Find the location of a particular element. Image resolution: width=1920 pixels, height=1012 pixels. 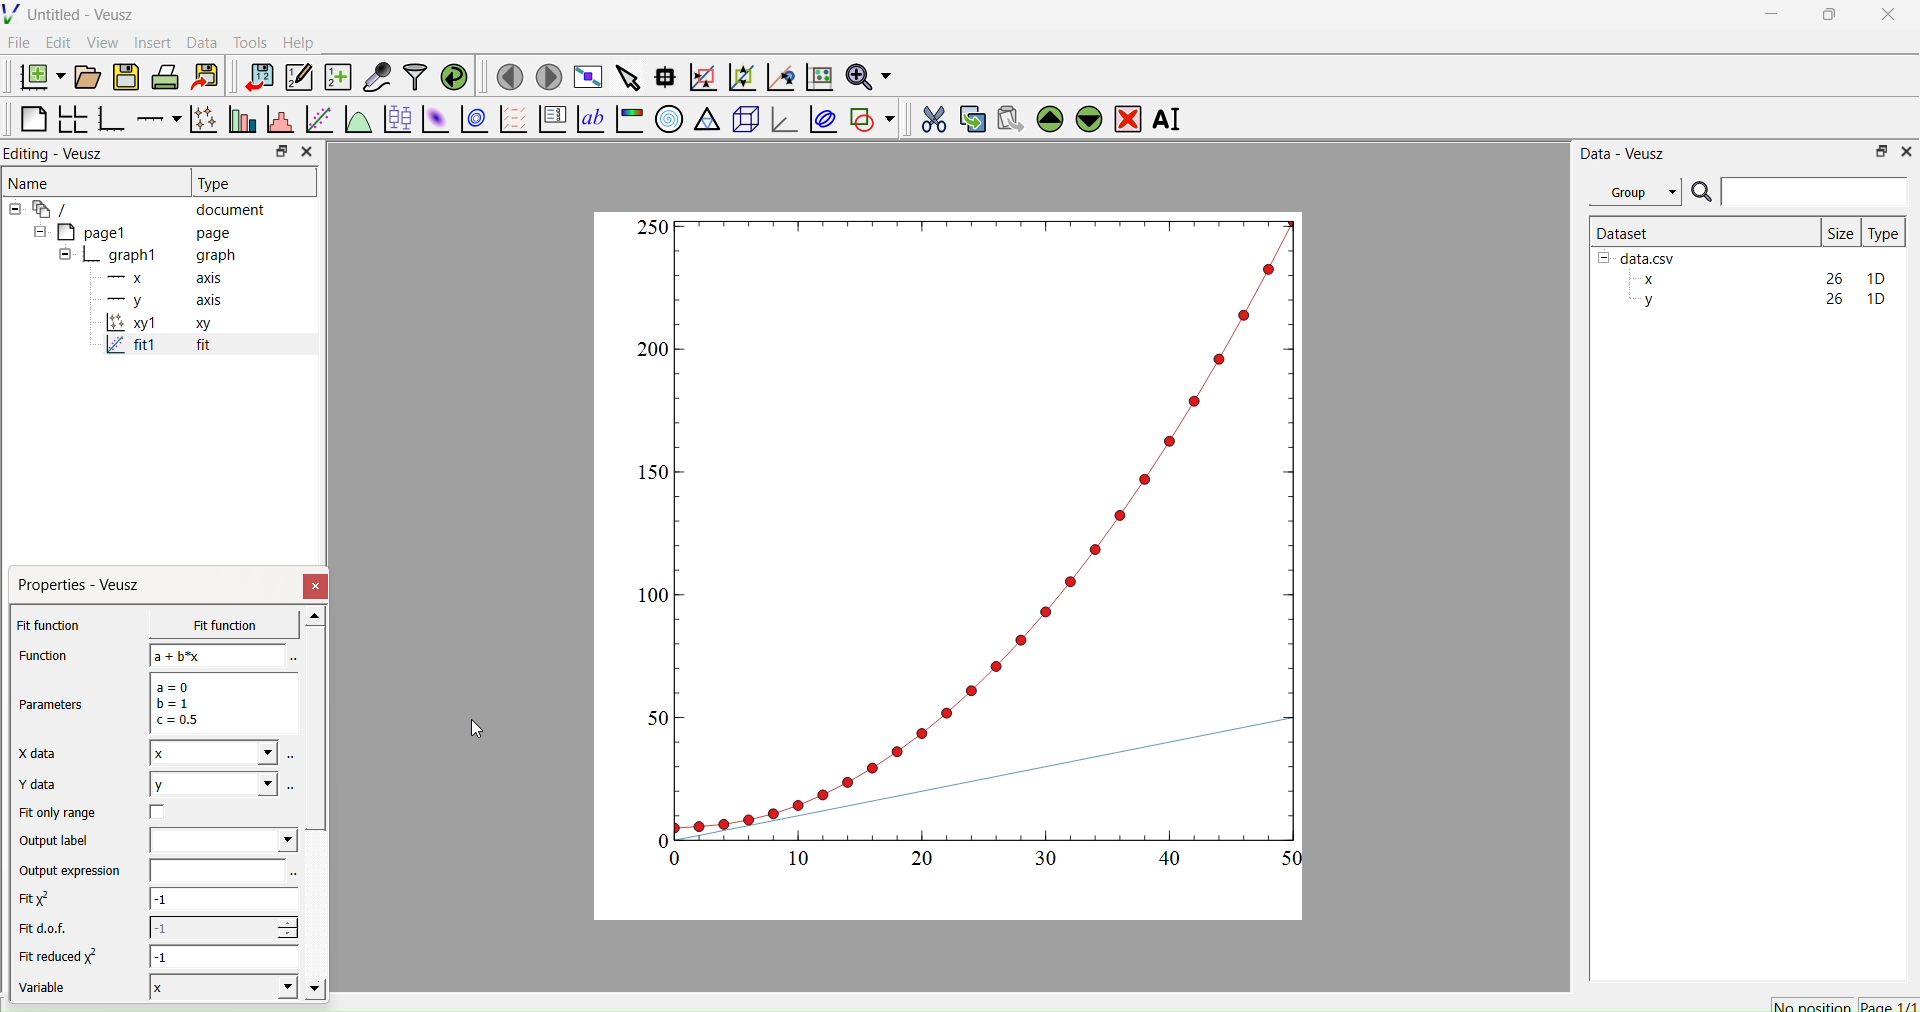

Search is located at coordinates (1701, 193).